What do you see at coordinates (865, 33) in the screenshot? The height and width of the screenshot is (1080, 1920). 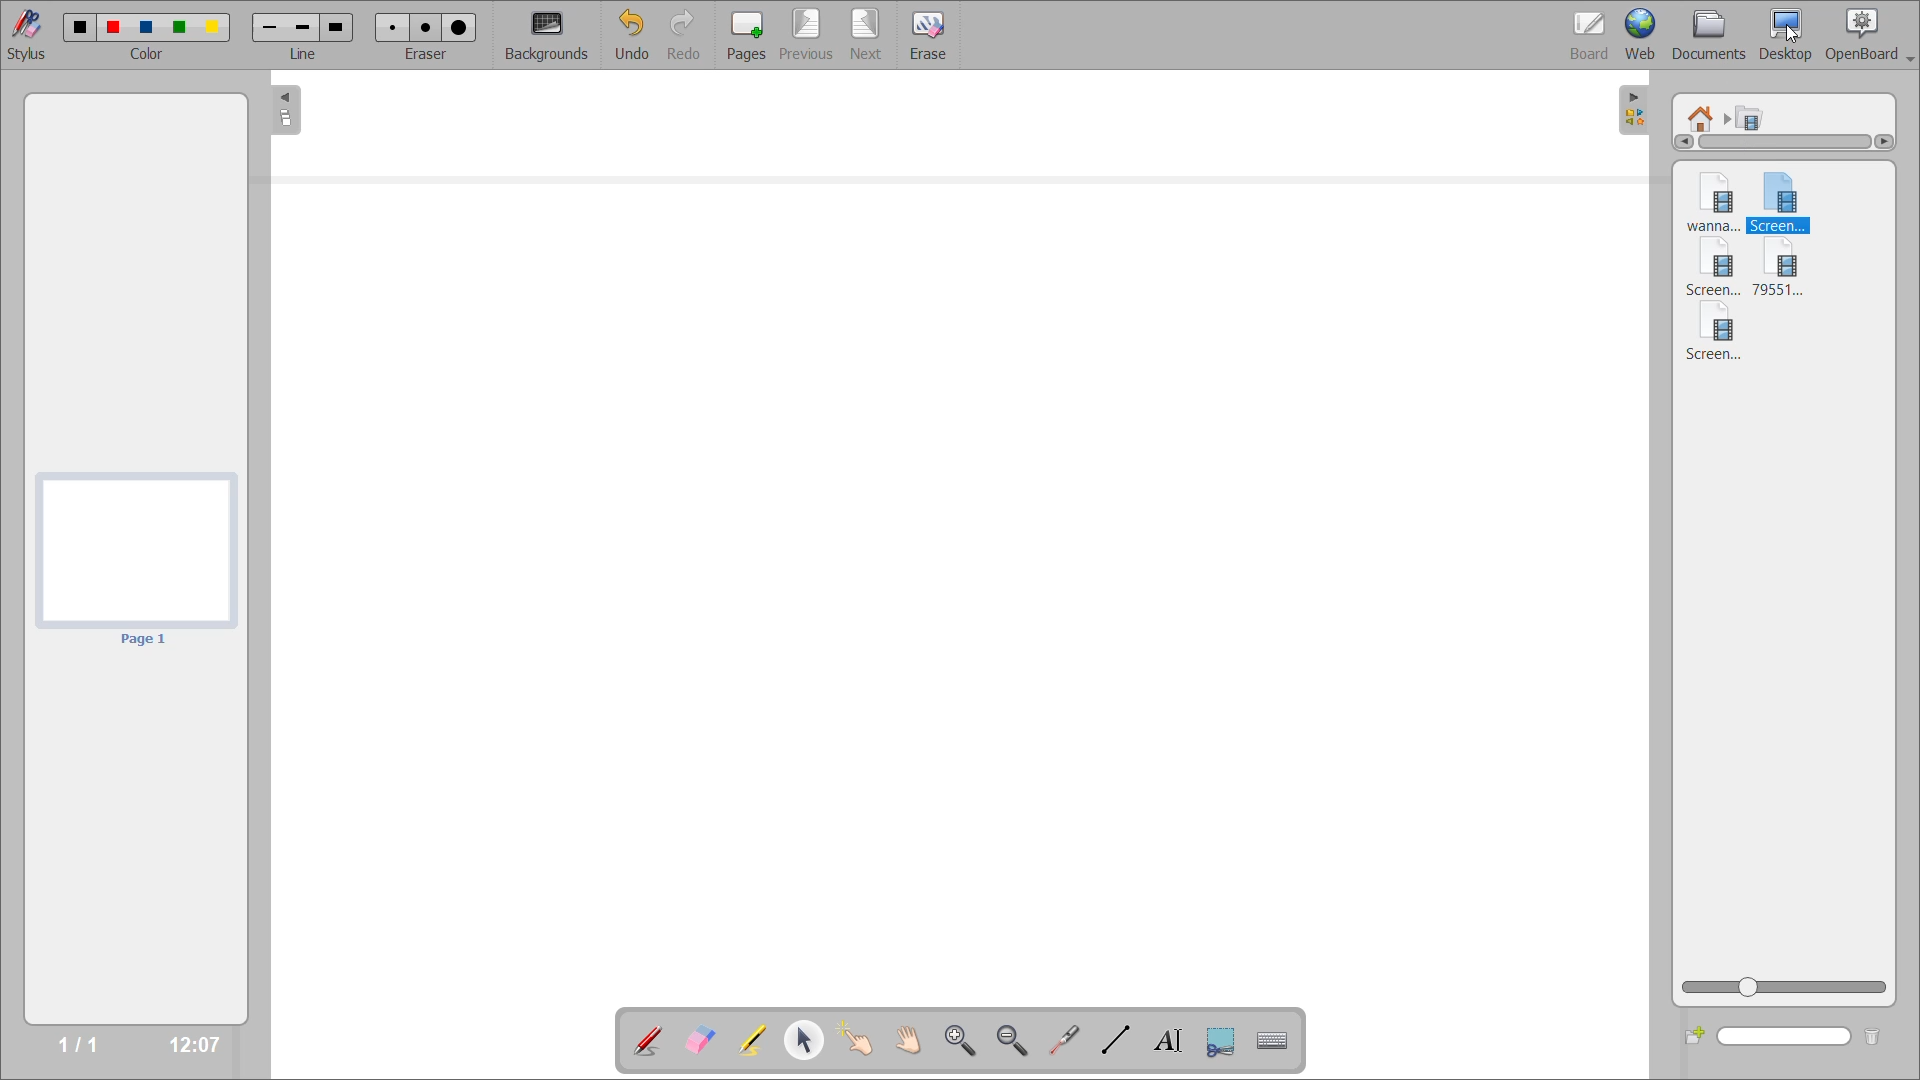 I see `next` at bounding box center [865, 33].